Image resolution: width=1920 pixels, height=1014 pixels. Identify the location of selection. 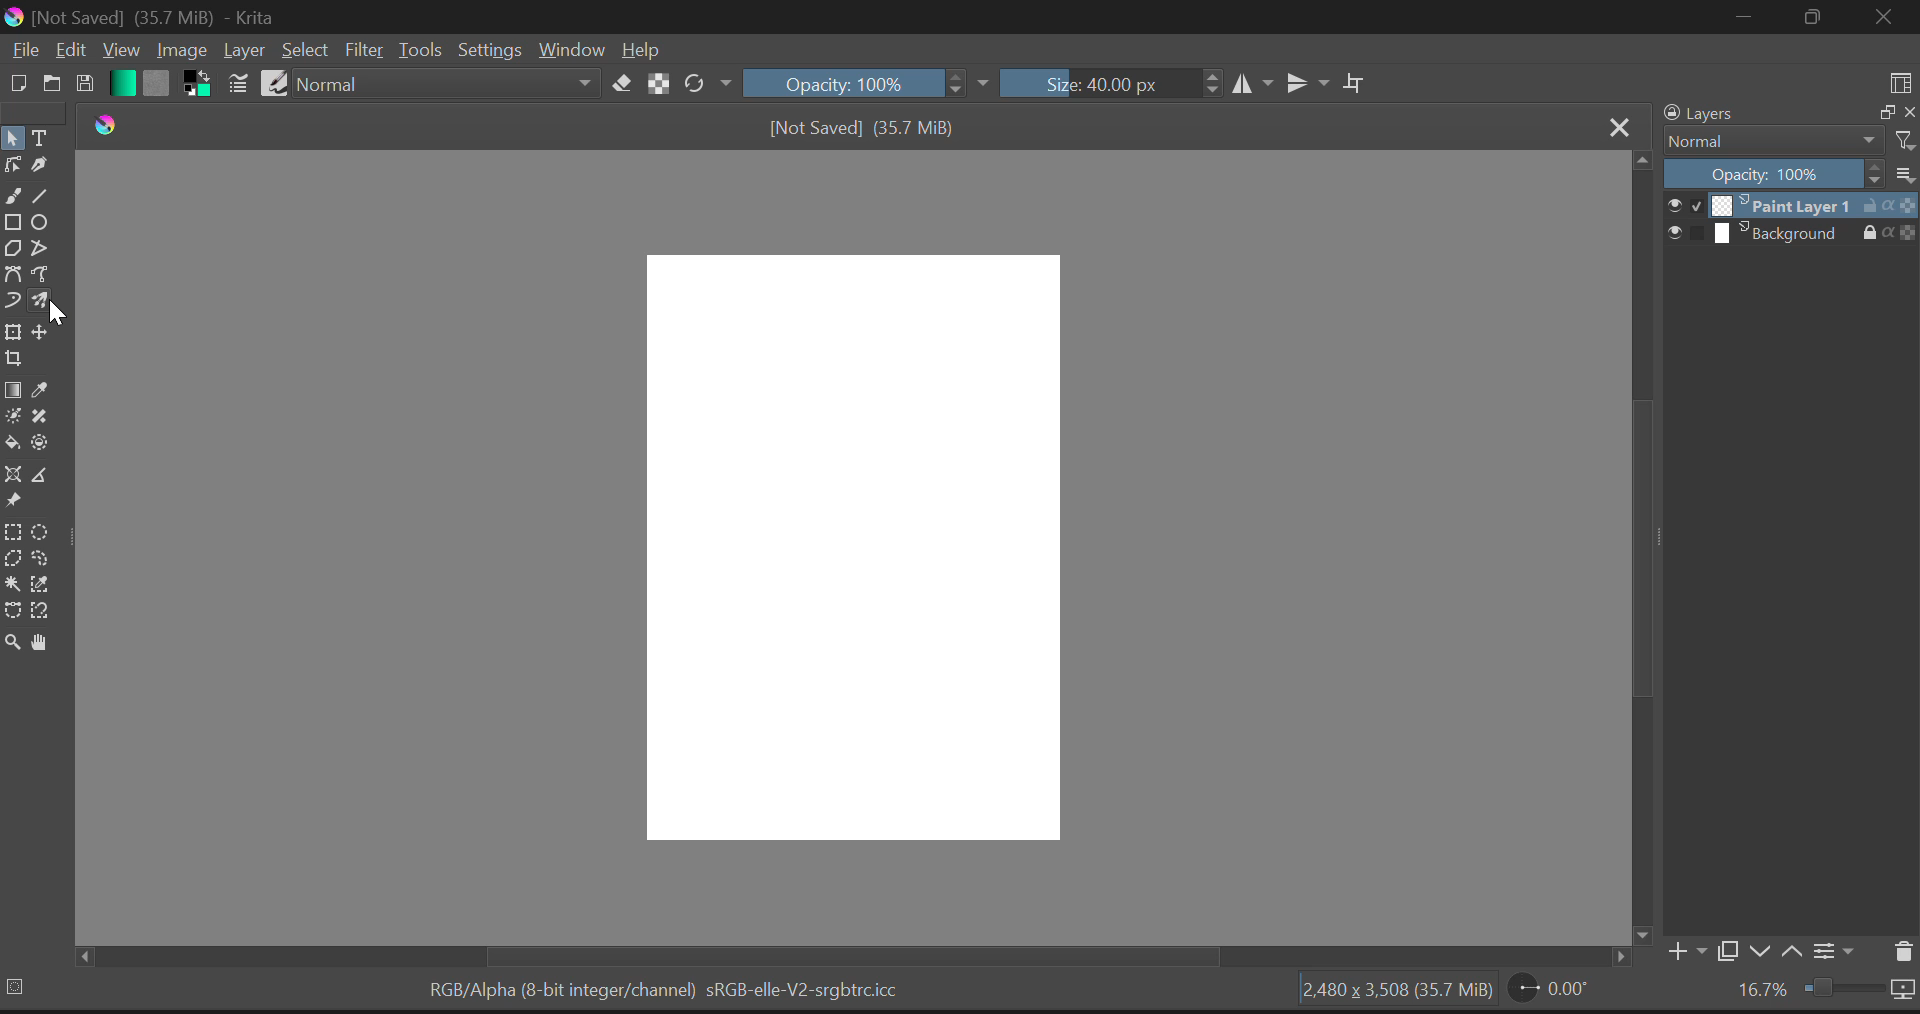
(17, 987).